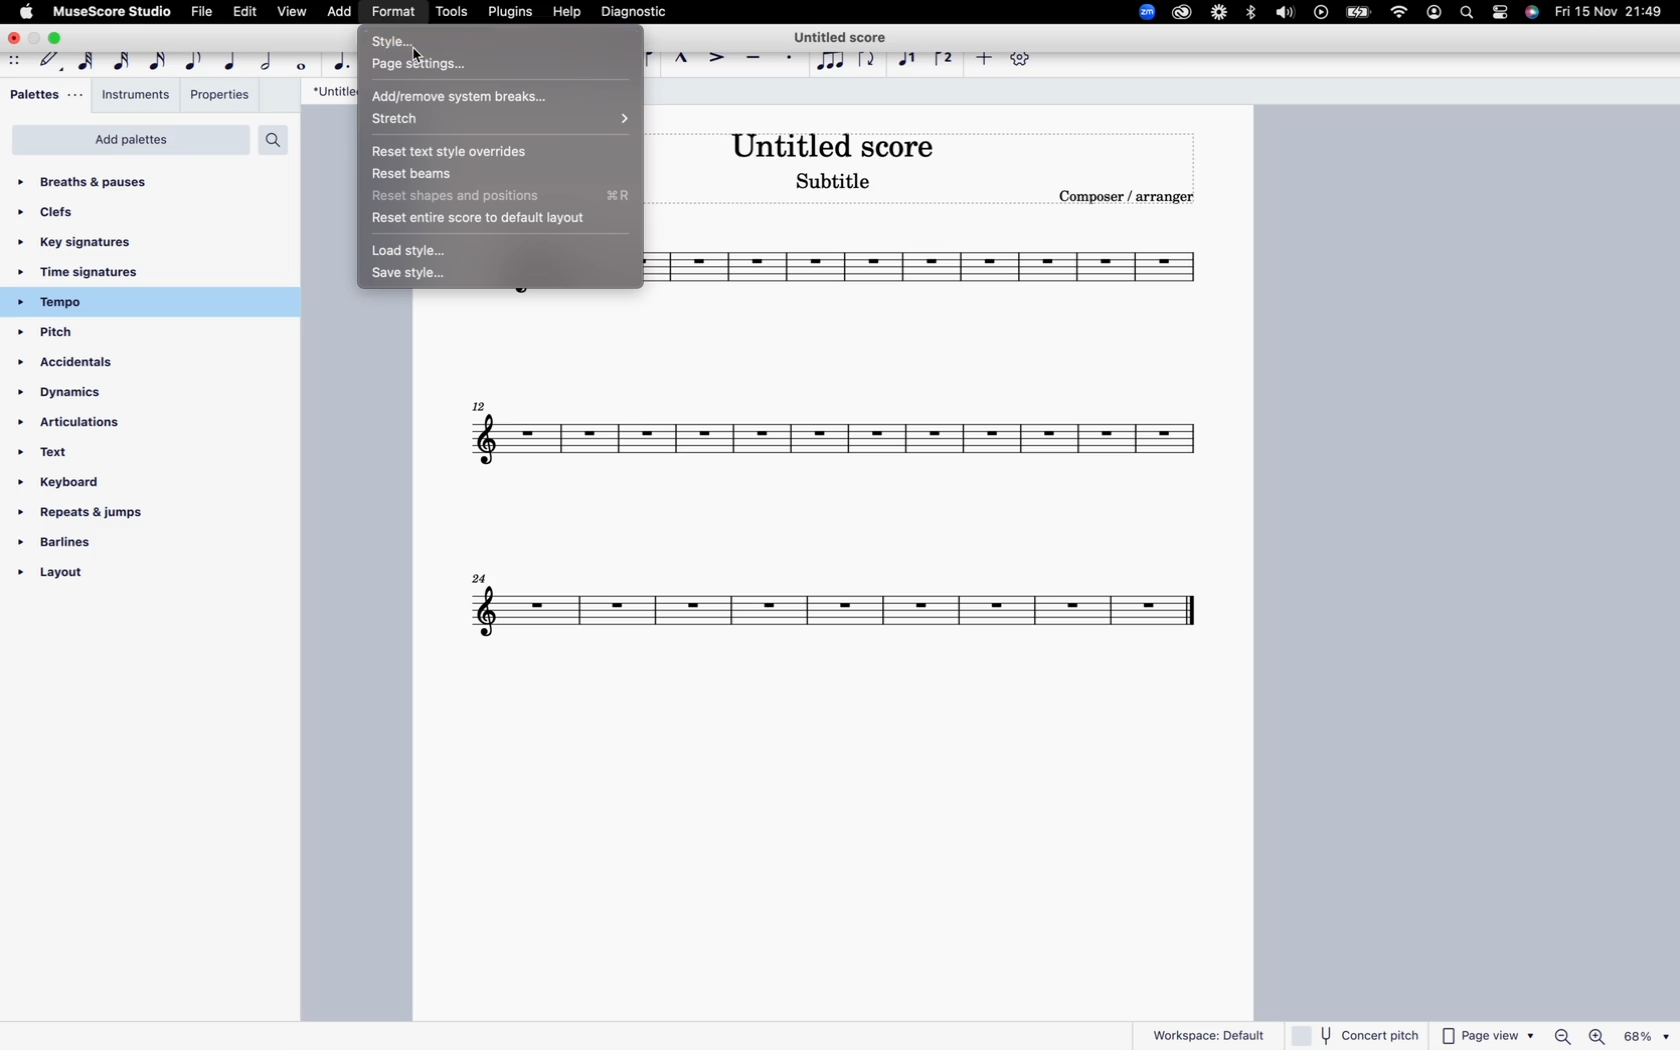 The image size is (1680, 1050). What do you see at coordinates (835, 182) in the screenshot?
I see `score subtitle` at bounding box center [835, 182].